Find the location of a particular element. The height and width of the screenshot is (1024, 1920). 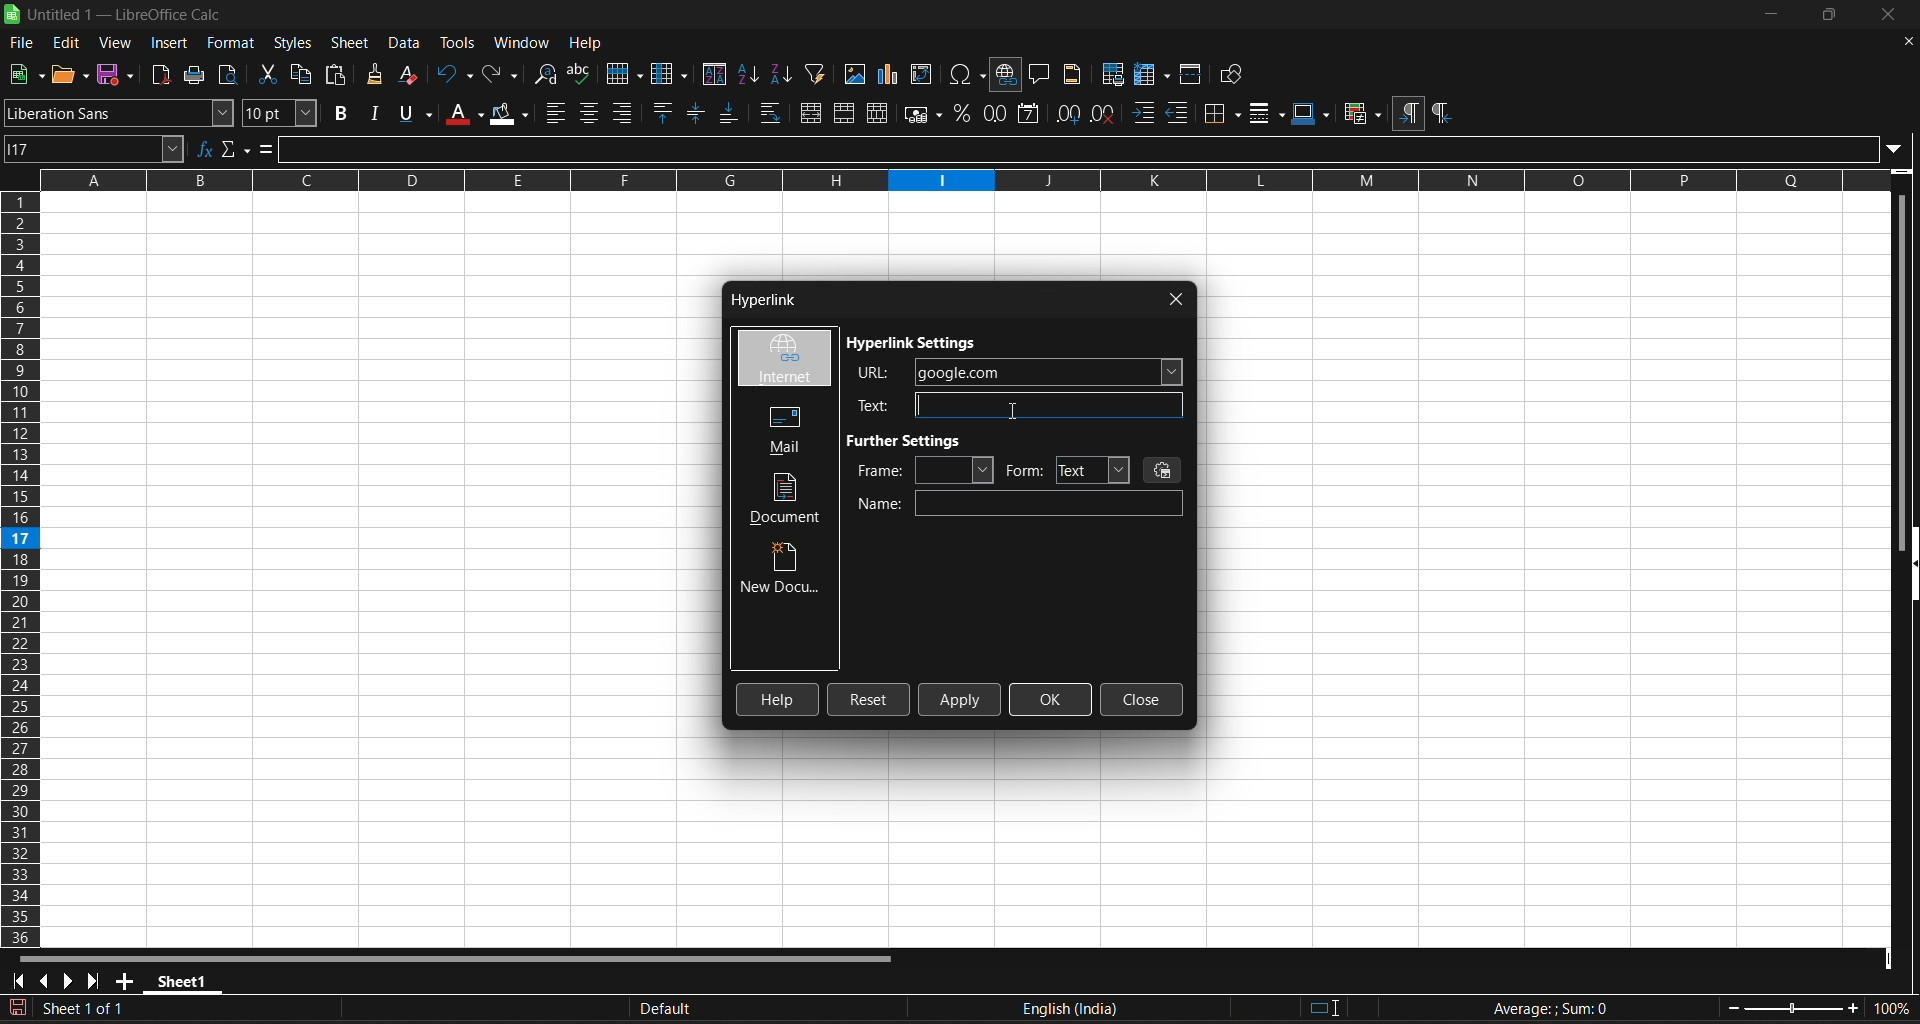

copy  is located at coordinates (303, 72).